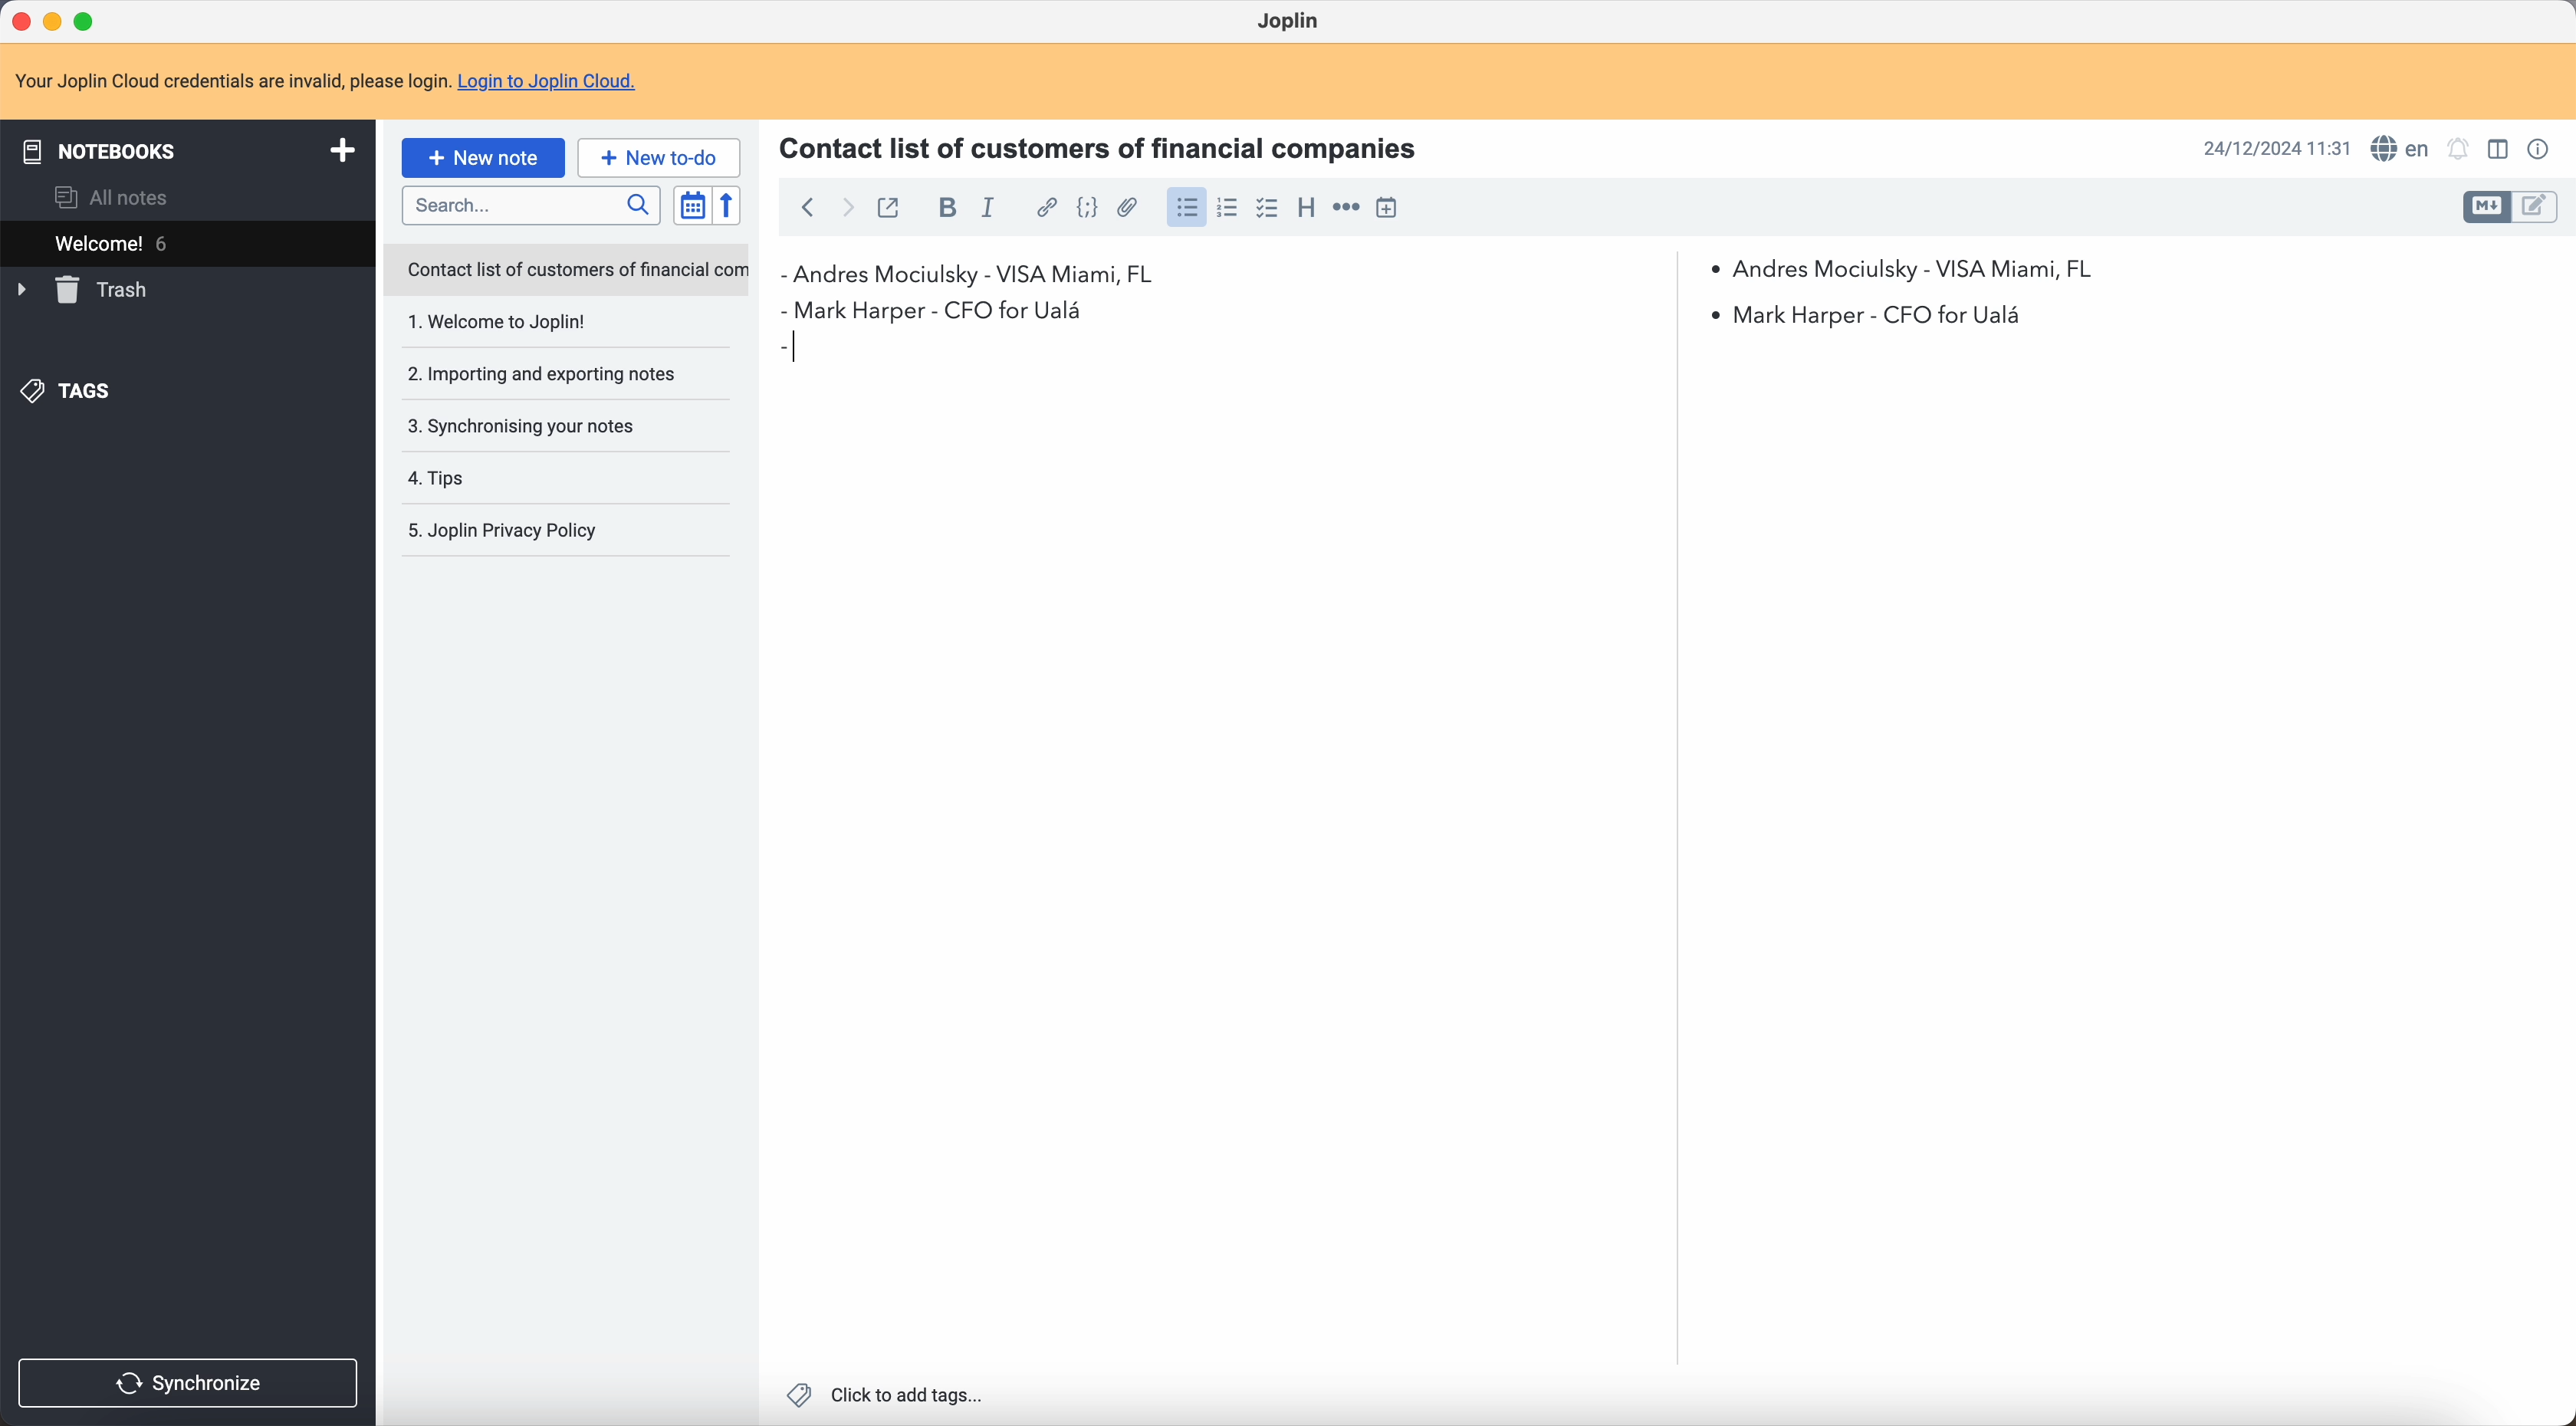 Image resolution: width=2576 pixels, height=1426 pixels. What do you see at coordinates (498, 478) in the screenshot?
I see `4. Tips` at bounding box center [498, 478].